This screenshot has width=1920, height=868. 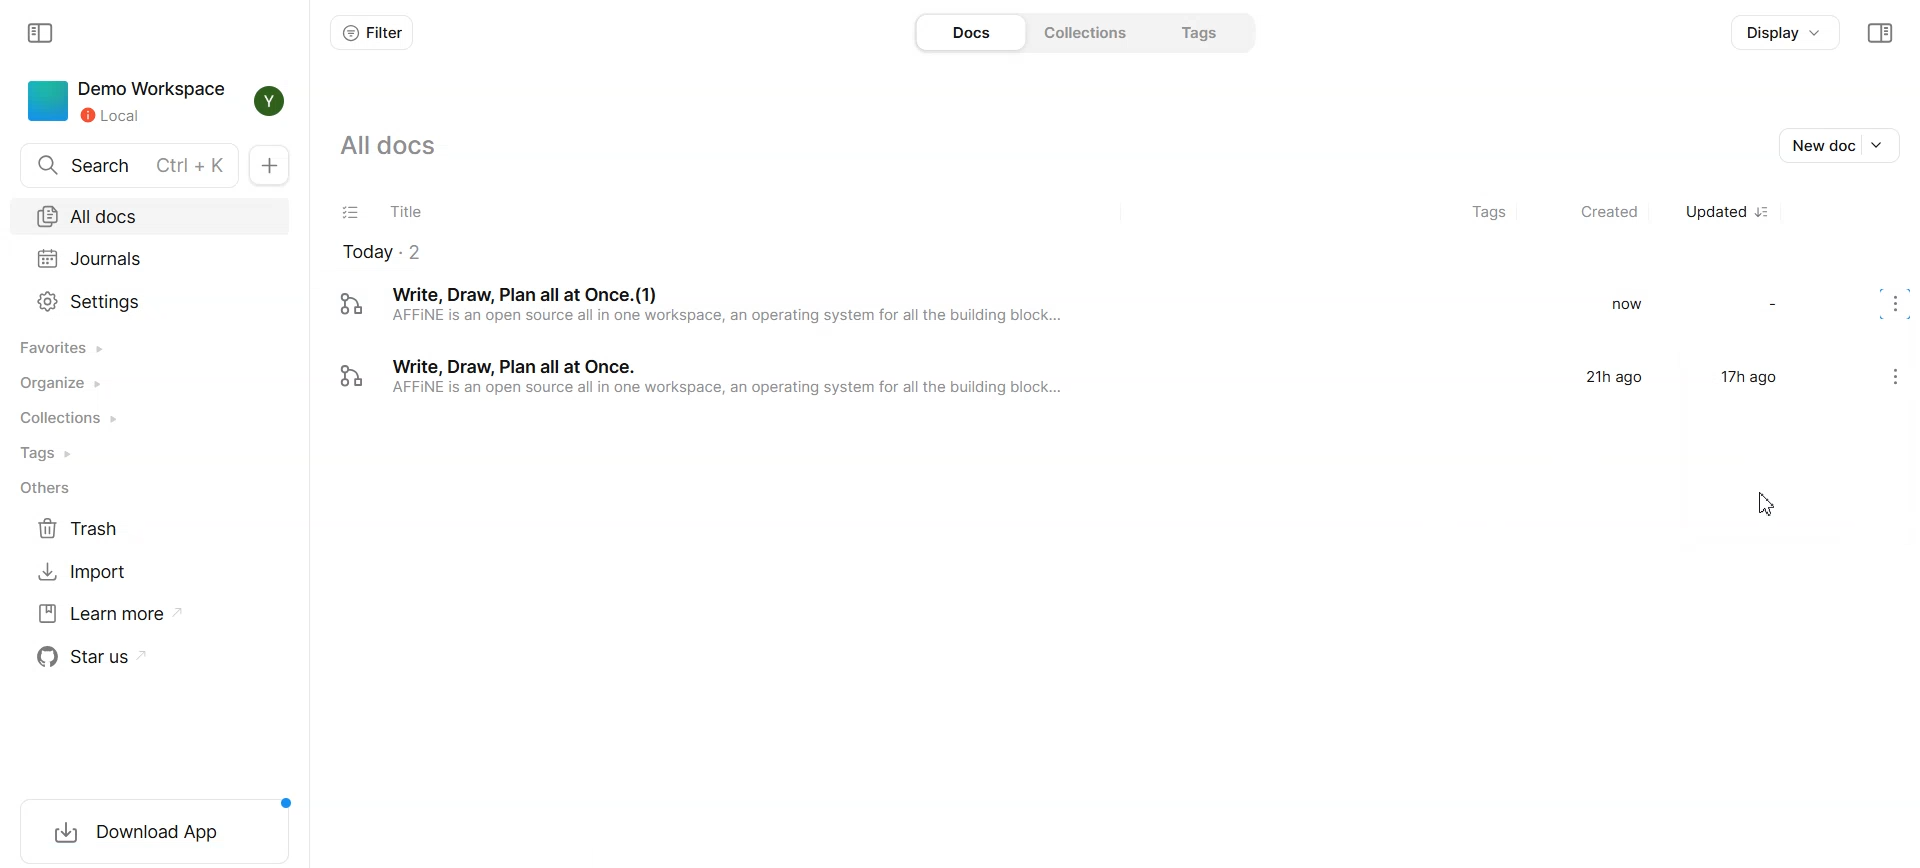 What do you see at coordinates (1766, 506) in the screenshot?
I see `Cursor` at bounding box center [1766, 506].